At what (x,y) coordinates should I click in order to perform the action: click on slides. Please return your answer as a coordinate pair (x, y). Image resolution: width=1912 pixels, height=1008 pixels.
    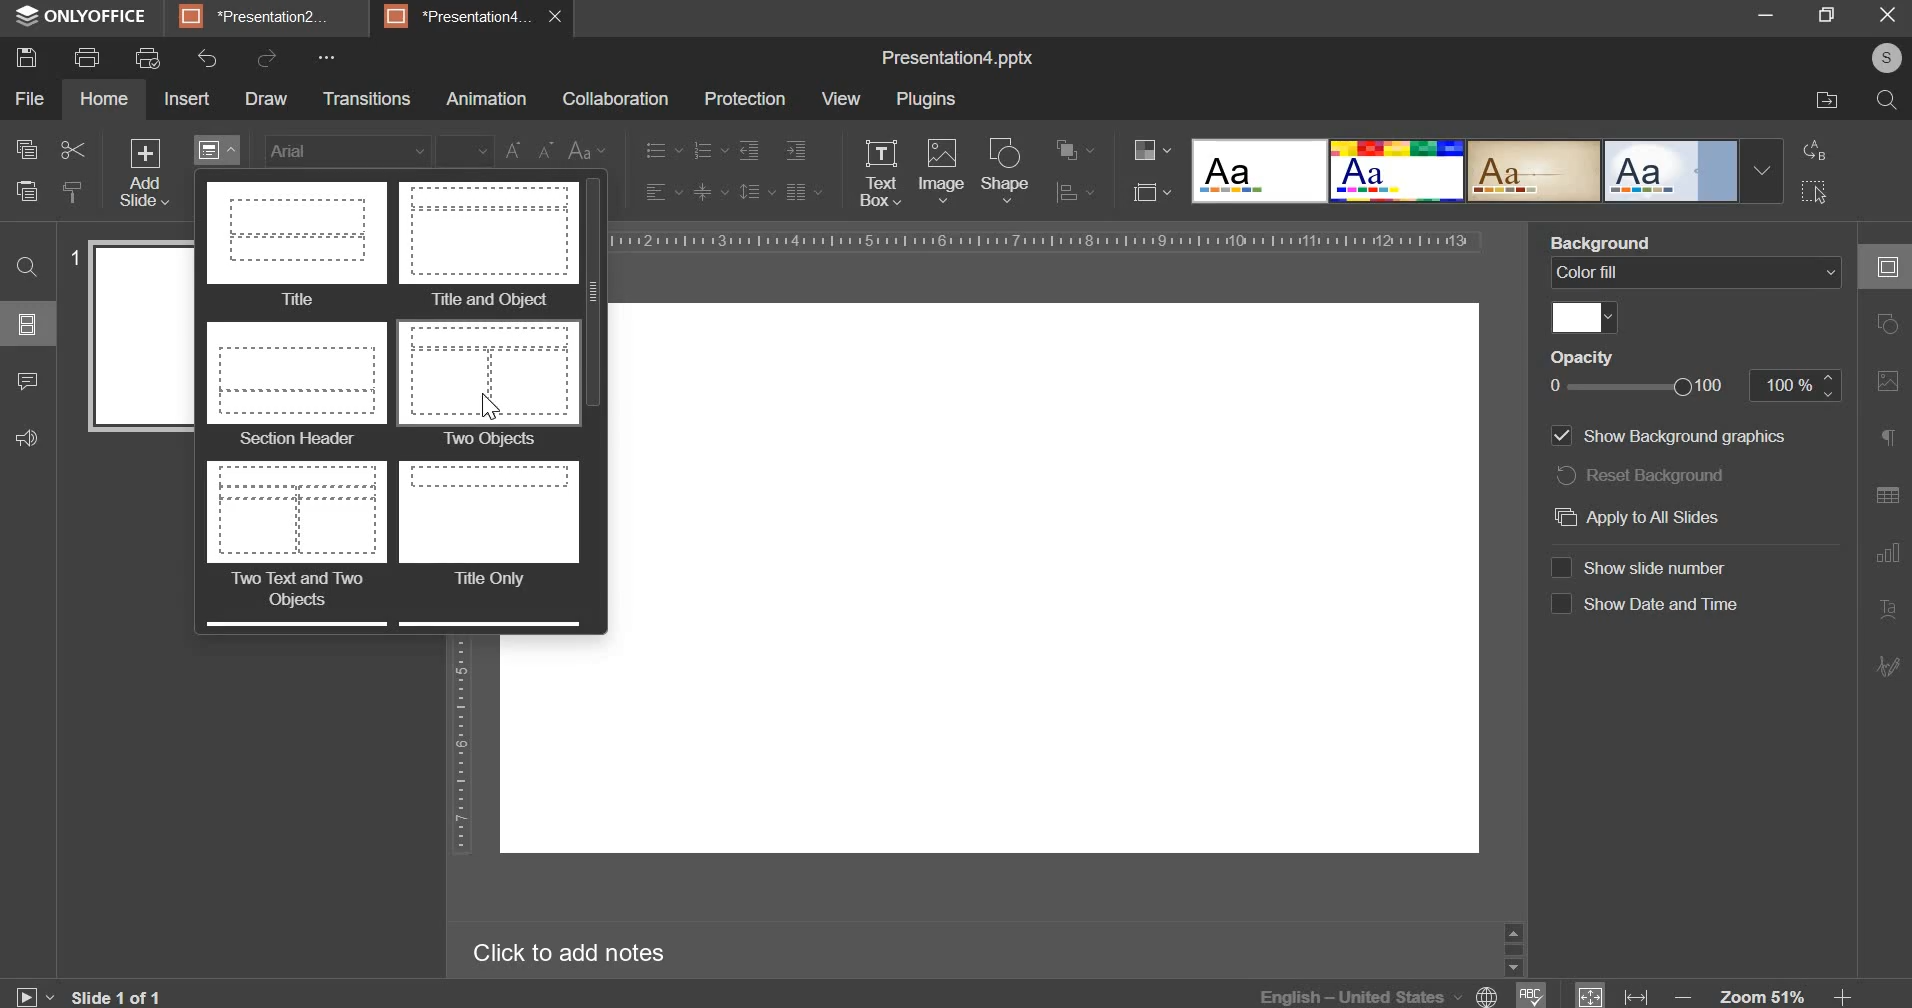
    Looking at the image, I should click on (25, 325).